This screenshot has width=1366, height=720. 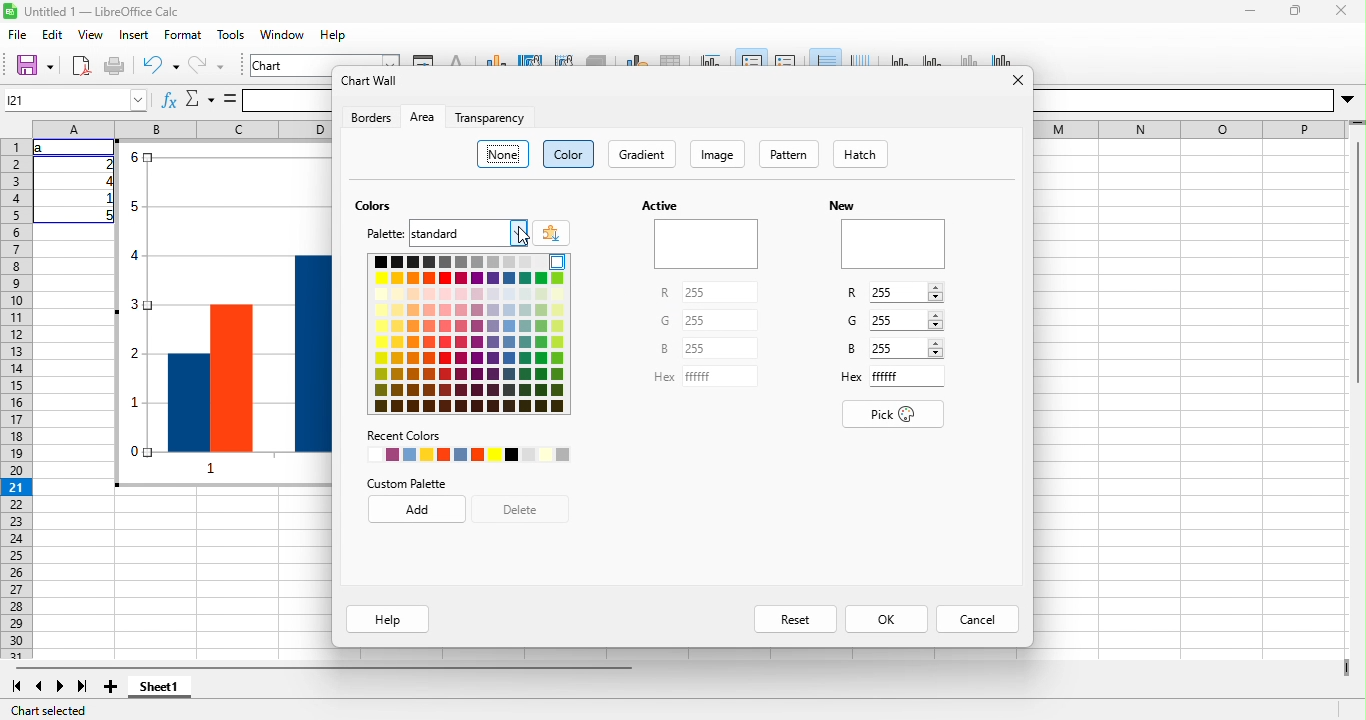 What do you see at coordinates (894, 244) in the screenshot?
I see `Preview of new` at bounding box center [894, 244].